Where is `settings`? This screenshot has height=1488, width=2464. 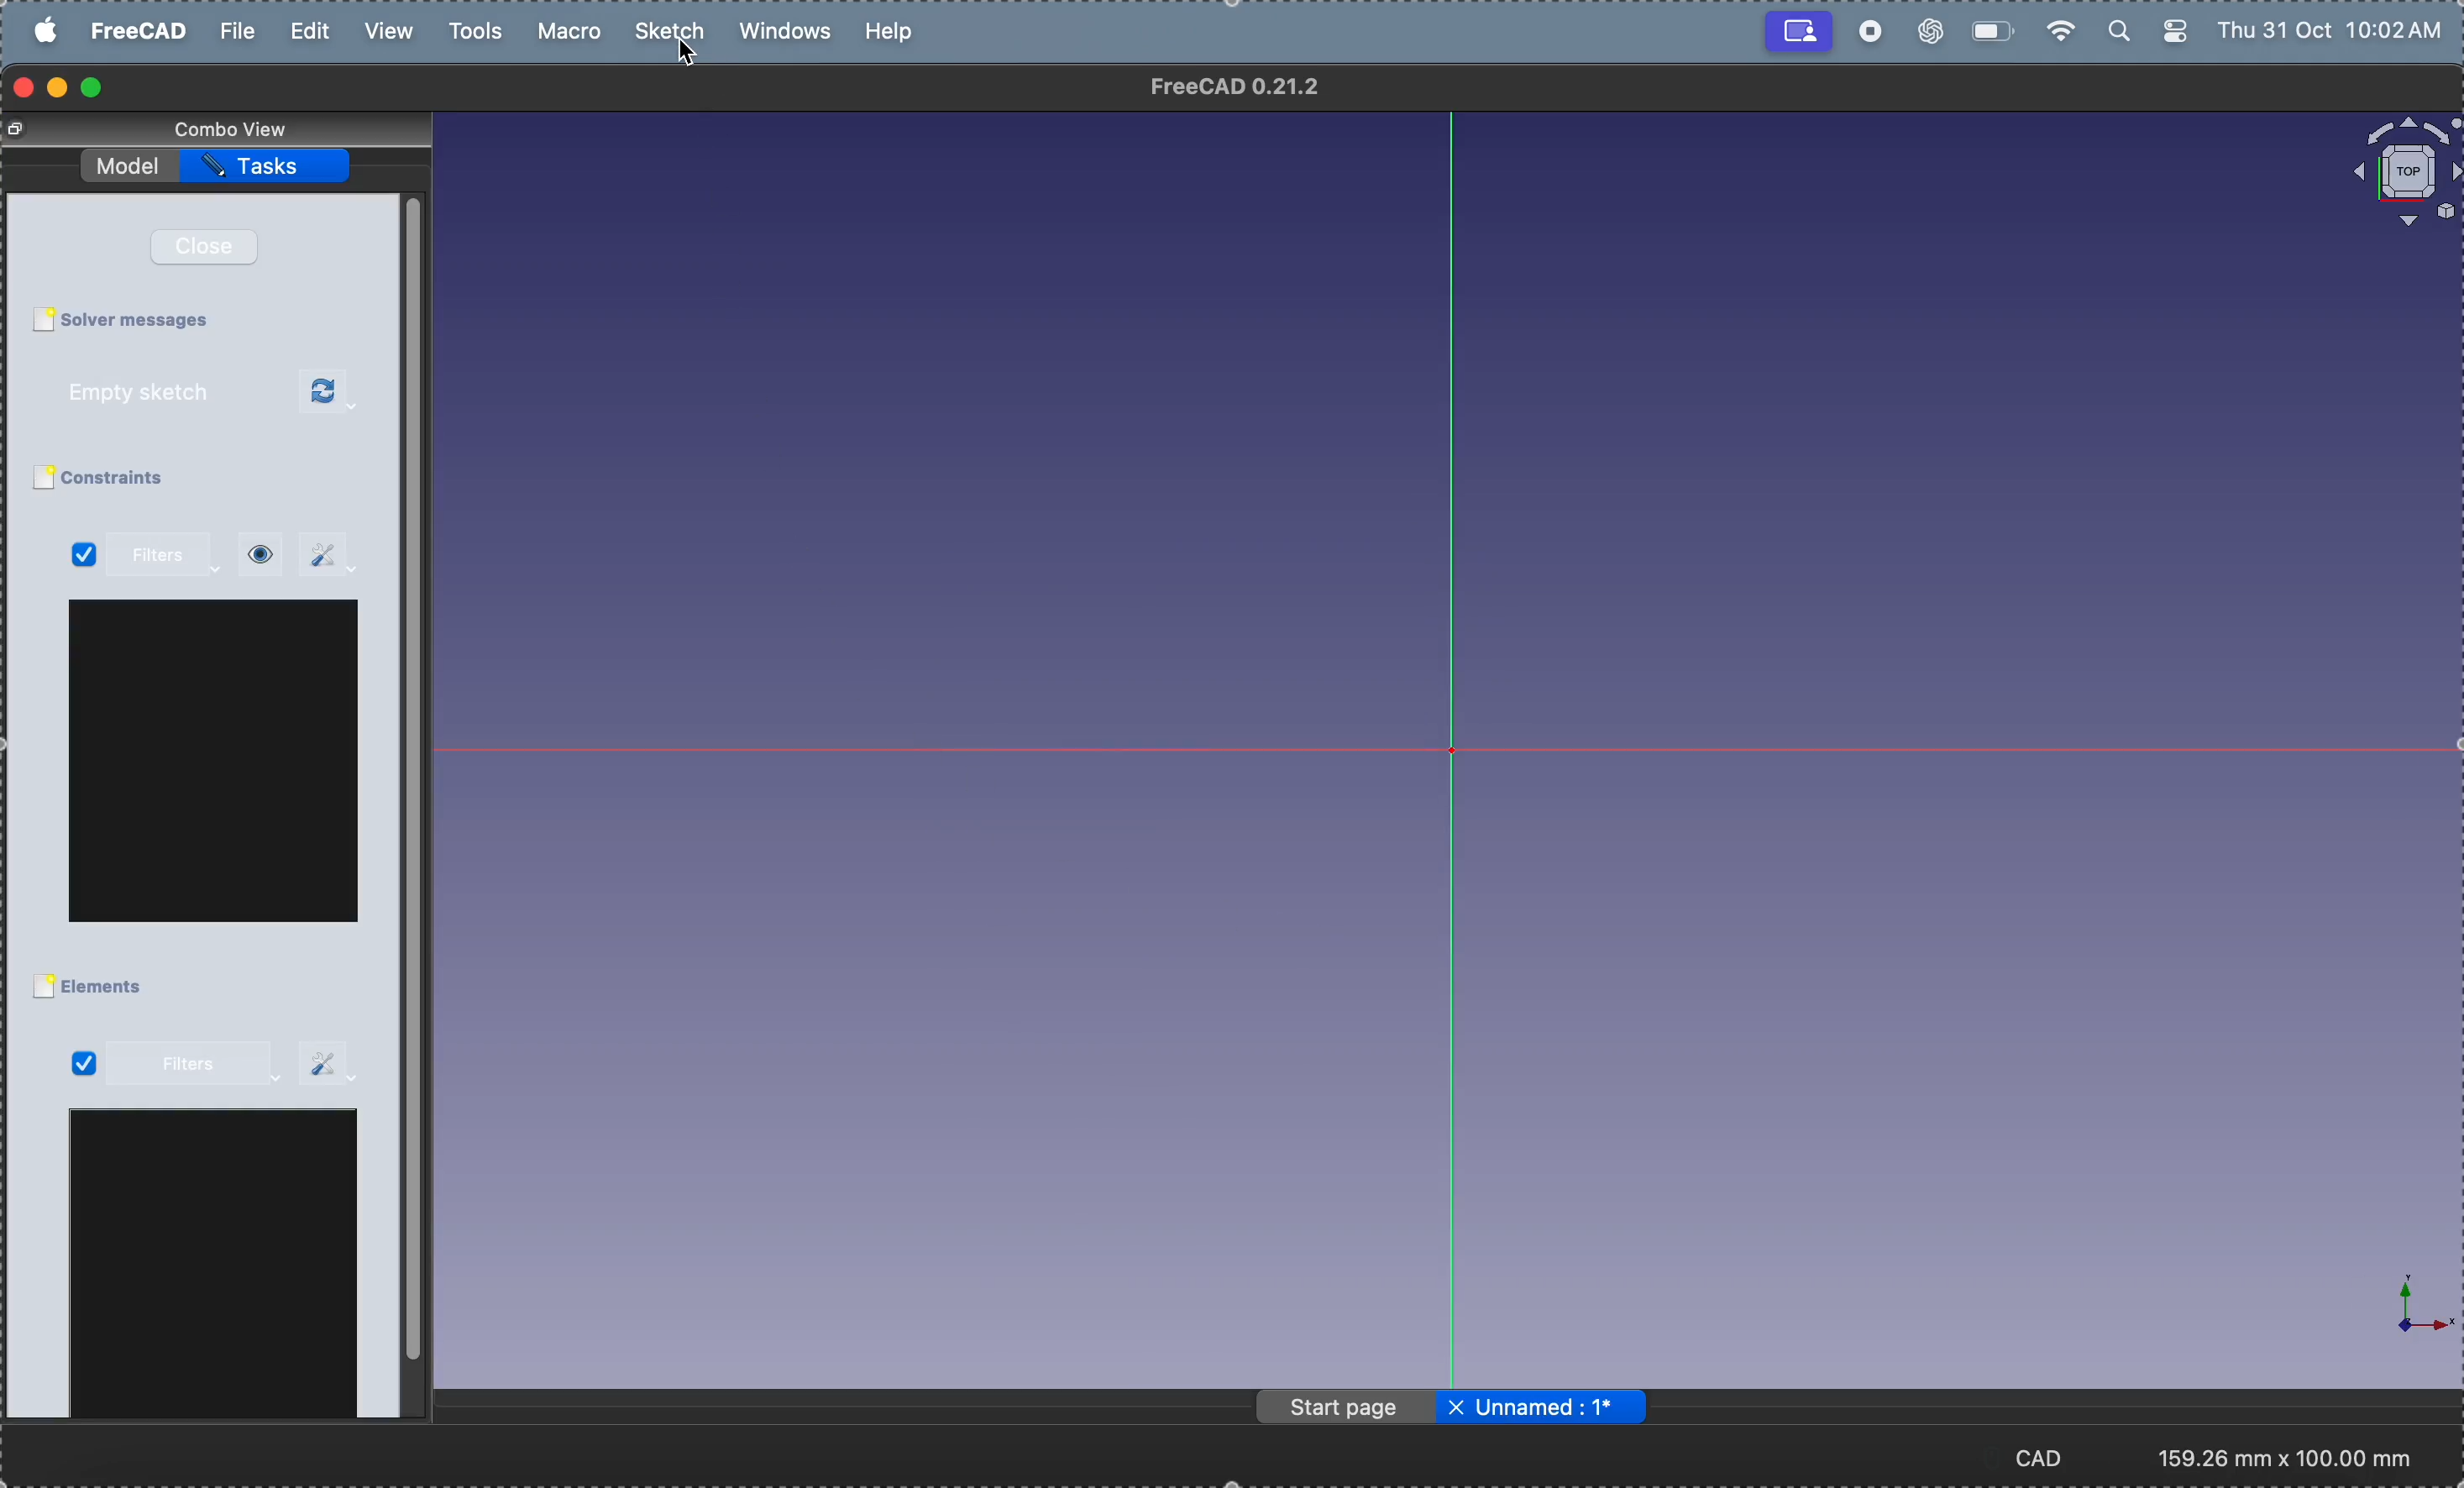 settings is located at coordinates (330, 1062).